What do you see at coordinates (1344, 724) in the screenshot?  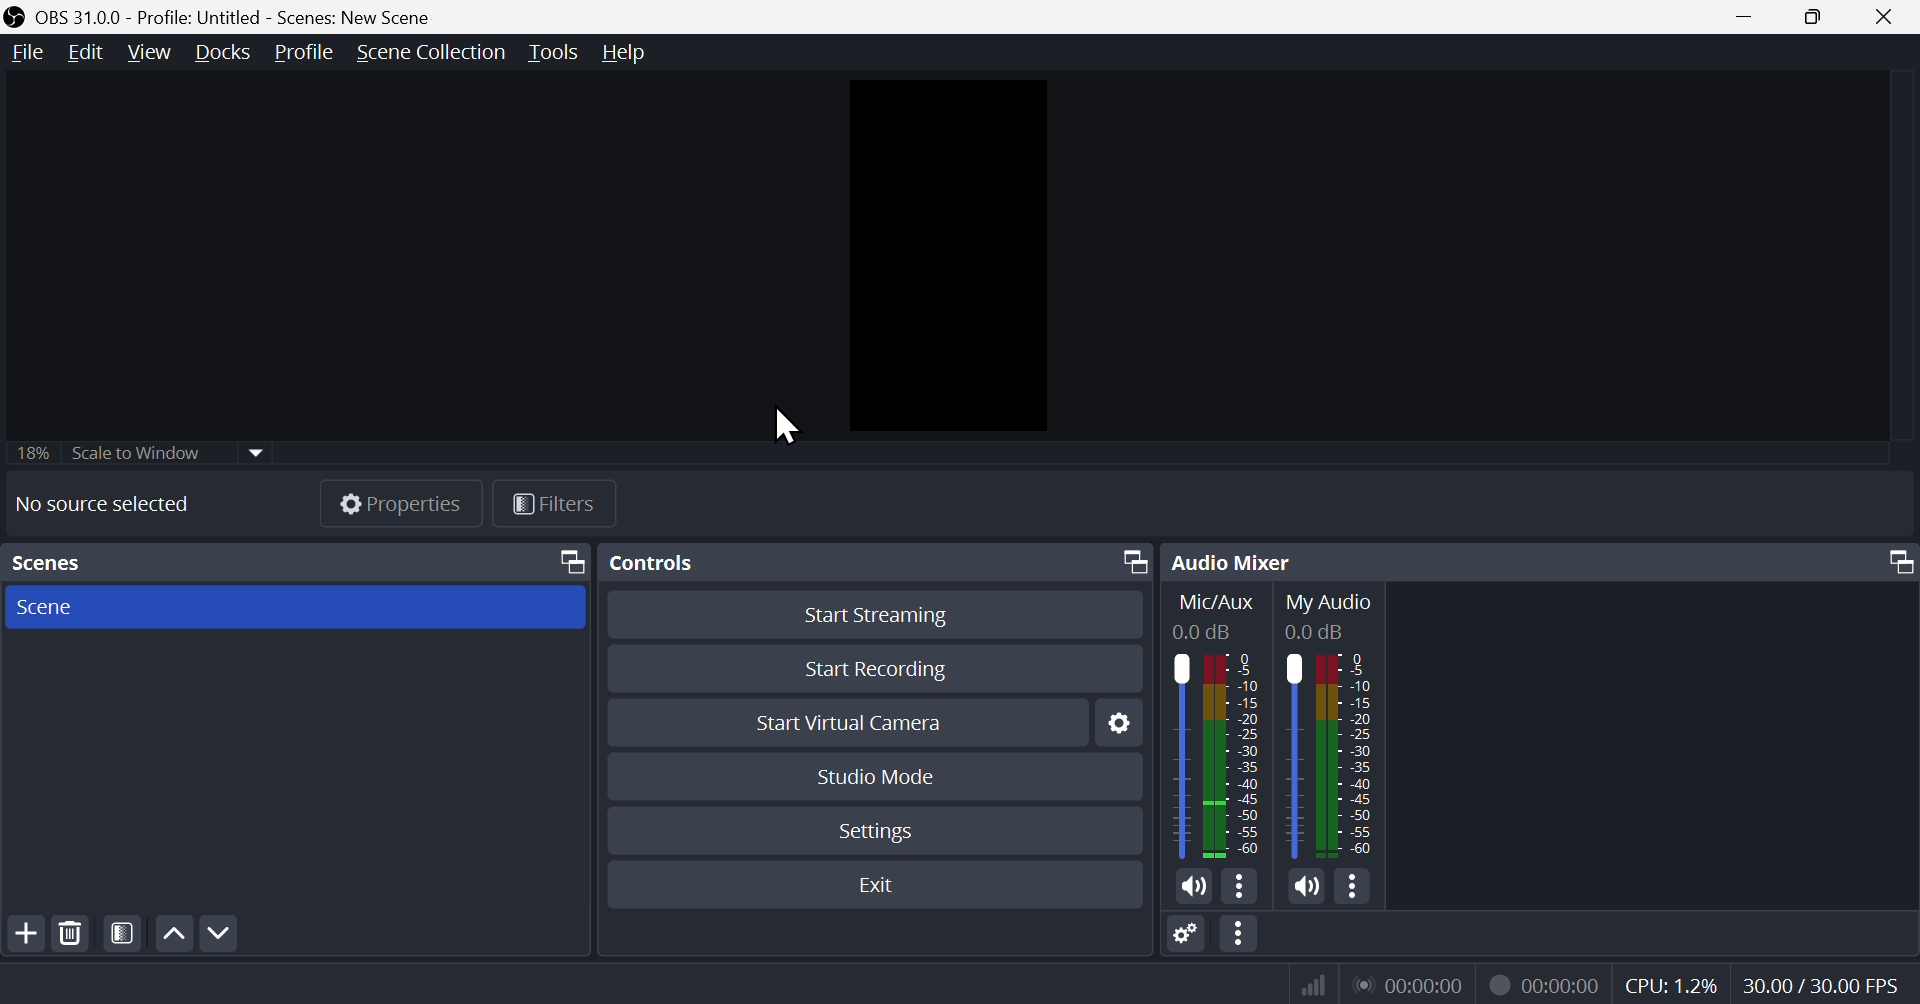 I see `My Audio` at bounding box center [1344, 724].